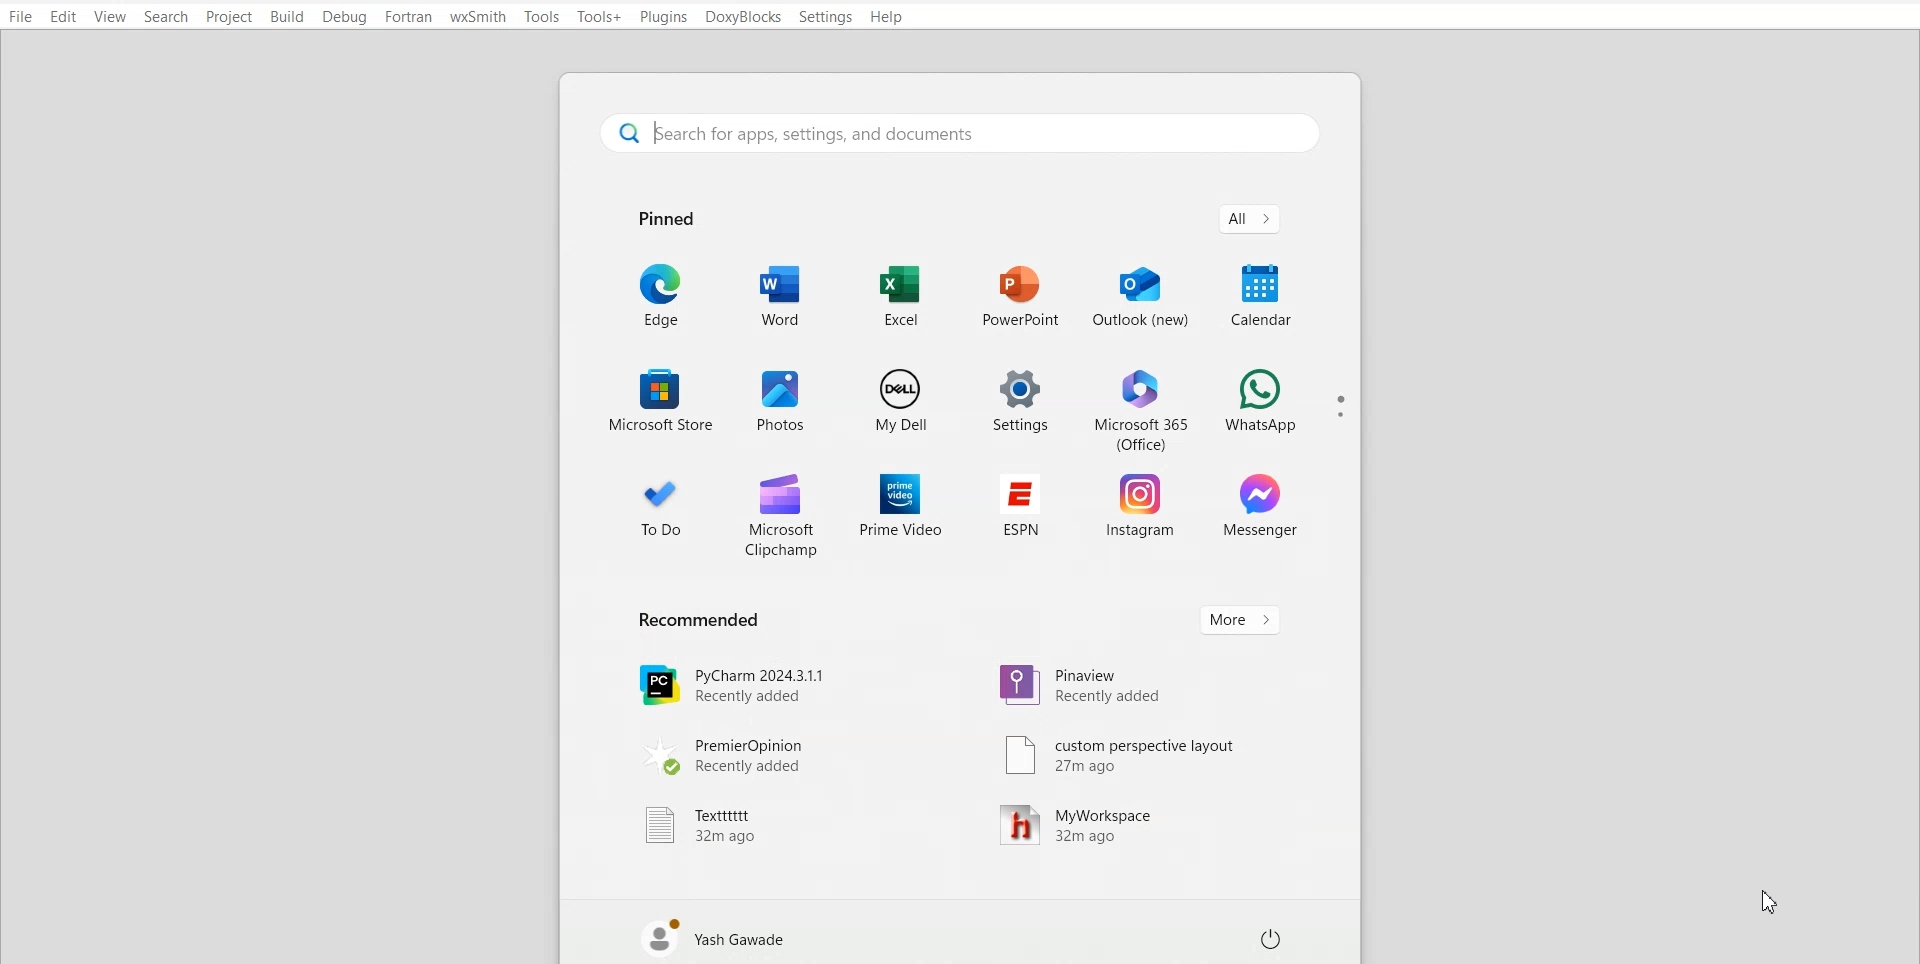 Image resolution: width=1920 pixels, height=964 pixels. I want to click on PremierOpinion, so click(725, 756).